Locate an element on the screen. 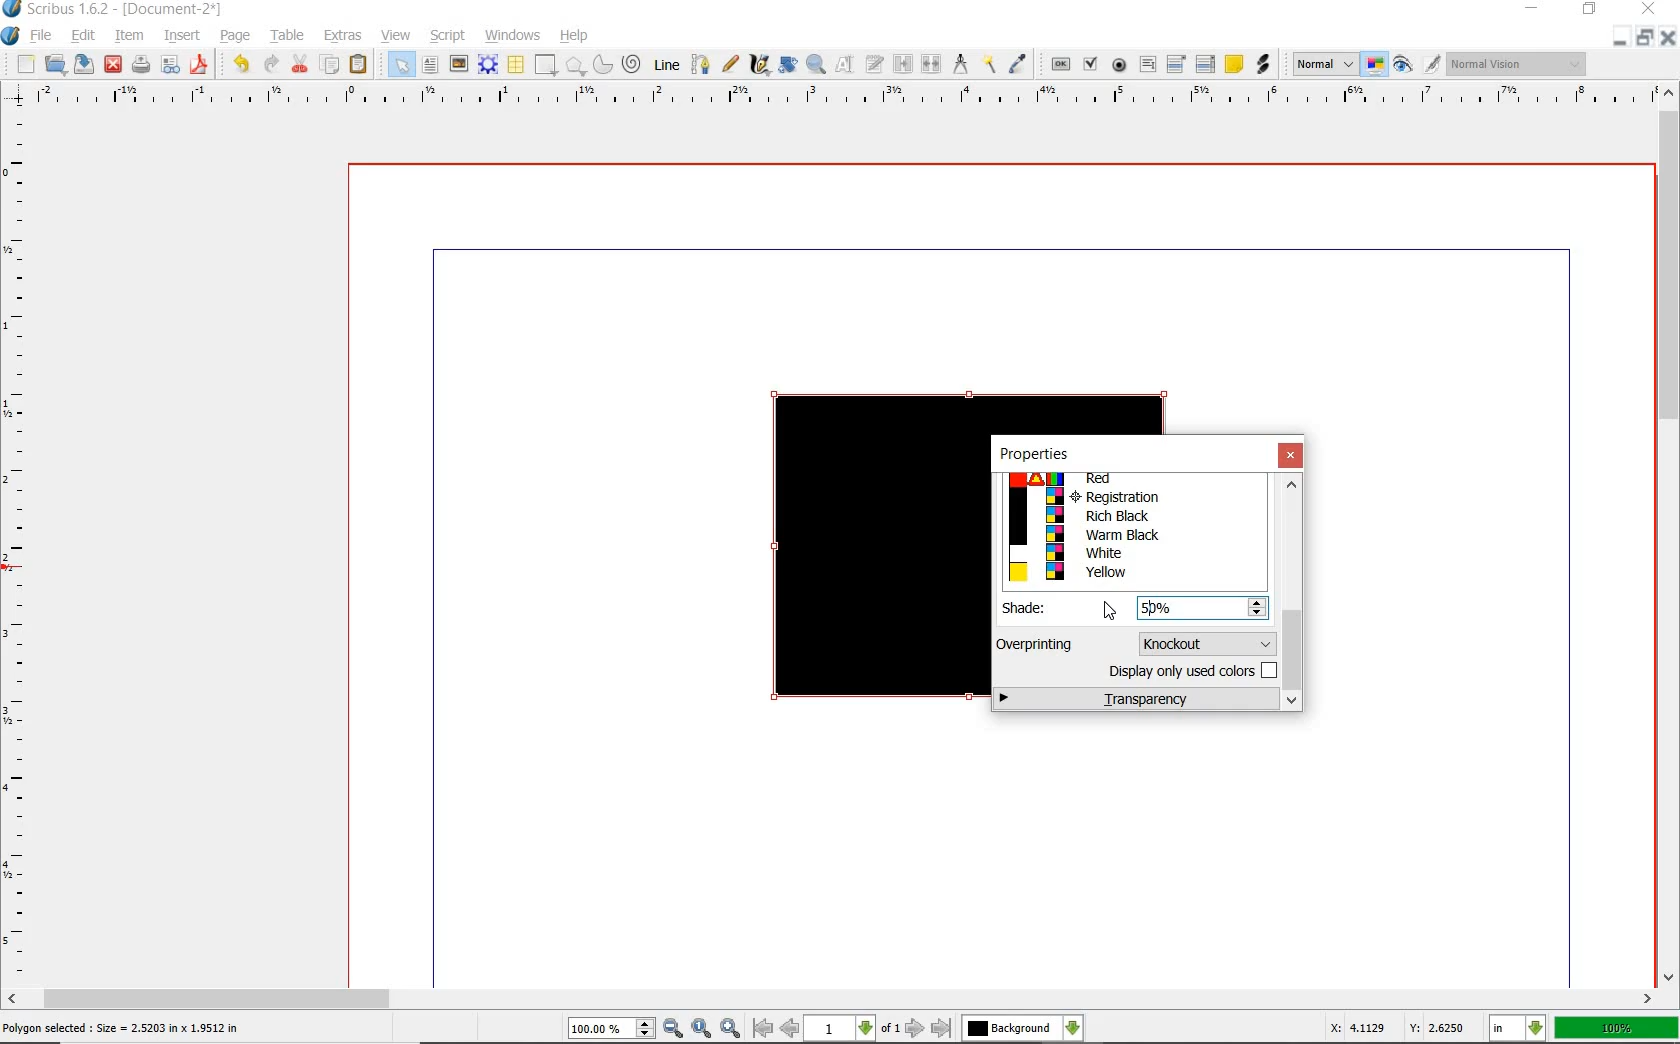  image frame is located at coordinates (460, 65).